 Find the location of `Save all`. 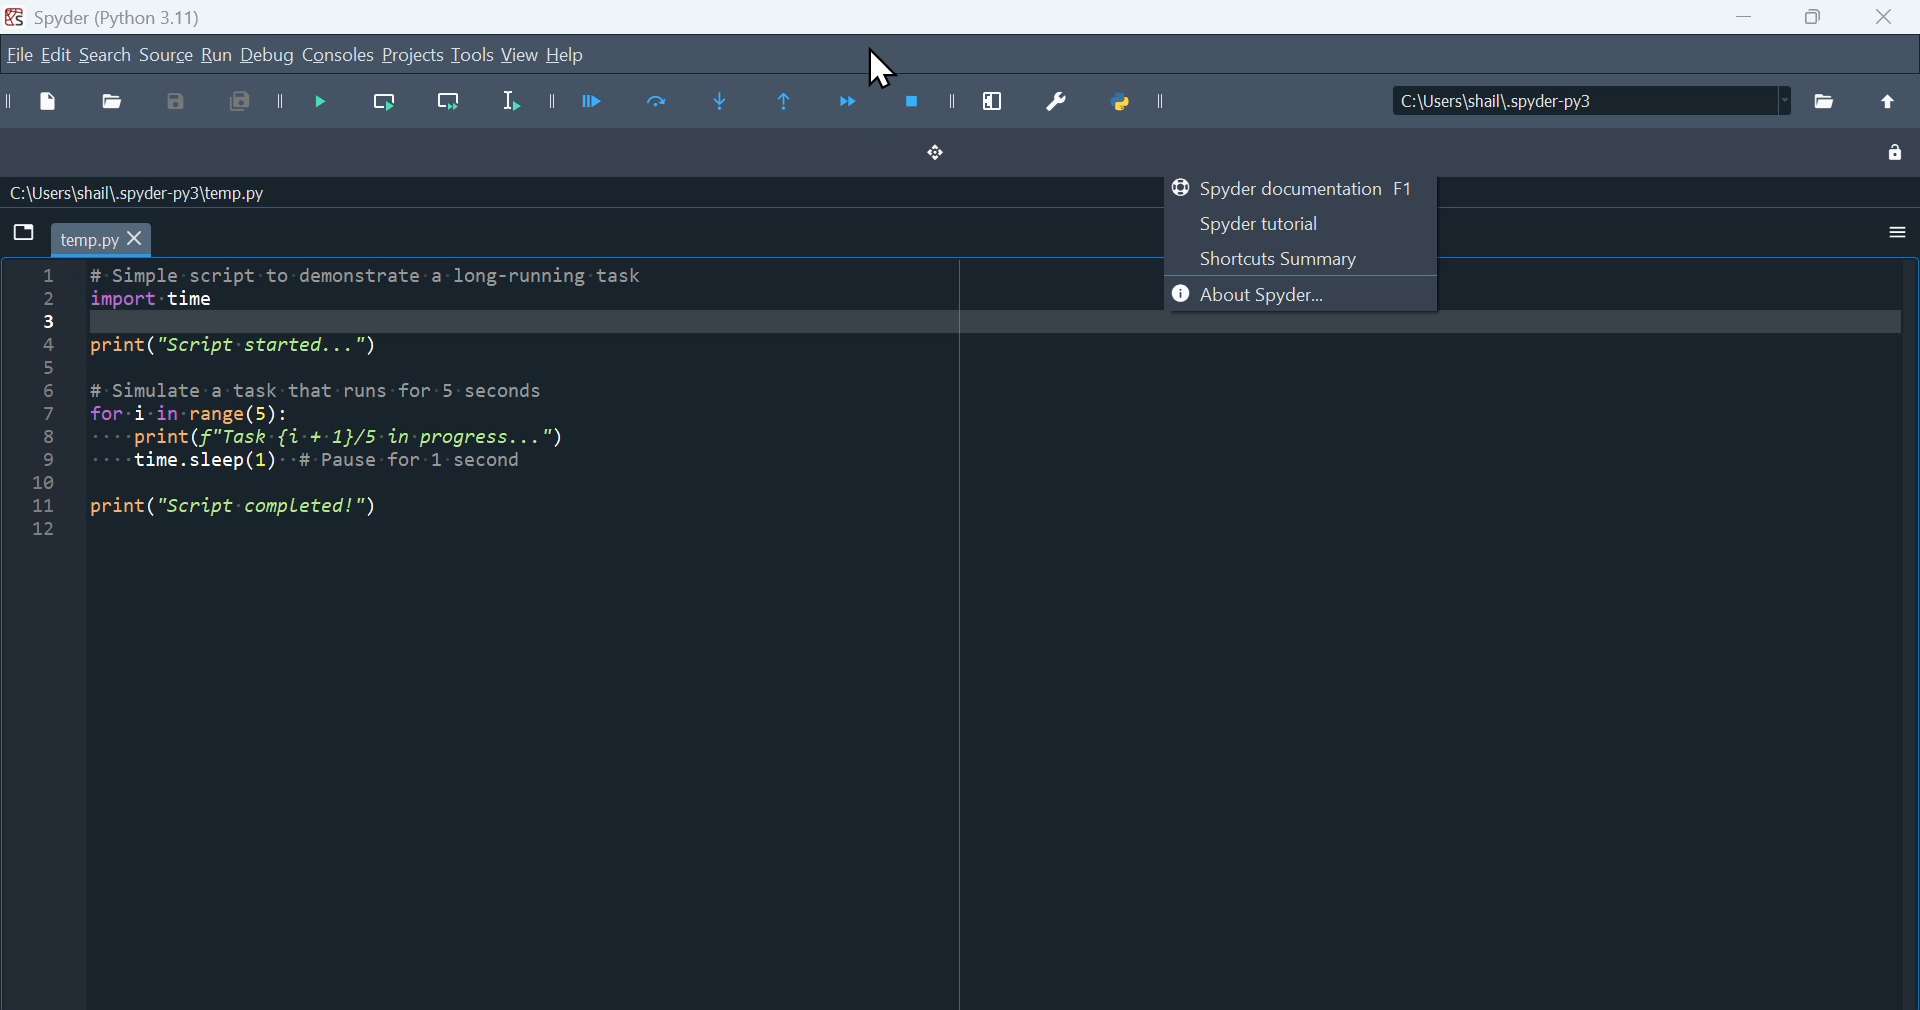

Save all is located at coordinates (236, 105).